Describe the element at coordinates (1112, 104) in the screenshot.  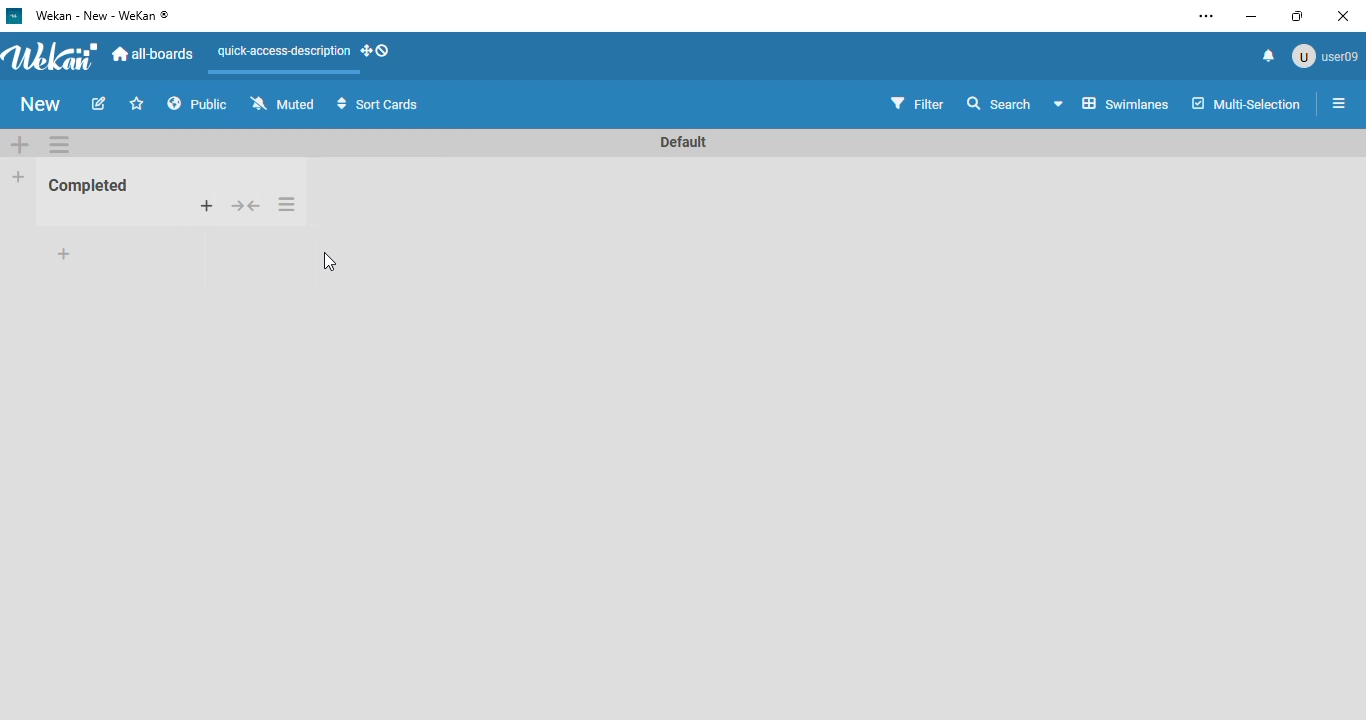
I see `board view` at that location.